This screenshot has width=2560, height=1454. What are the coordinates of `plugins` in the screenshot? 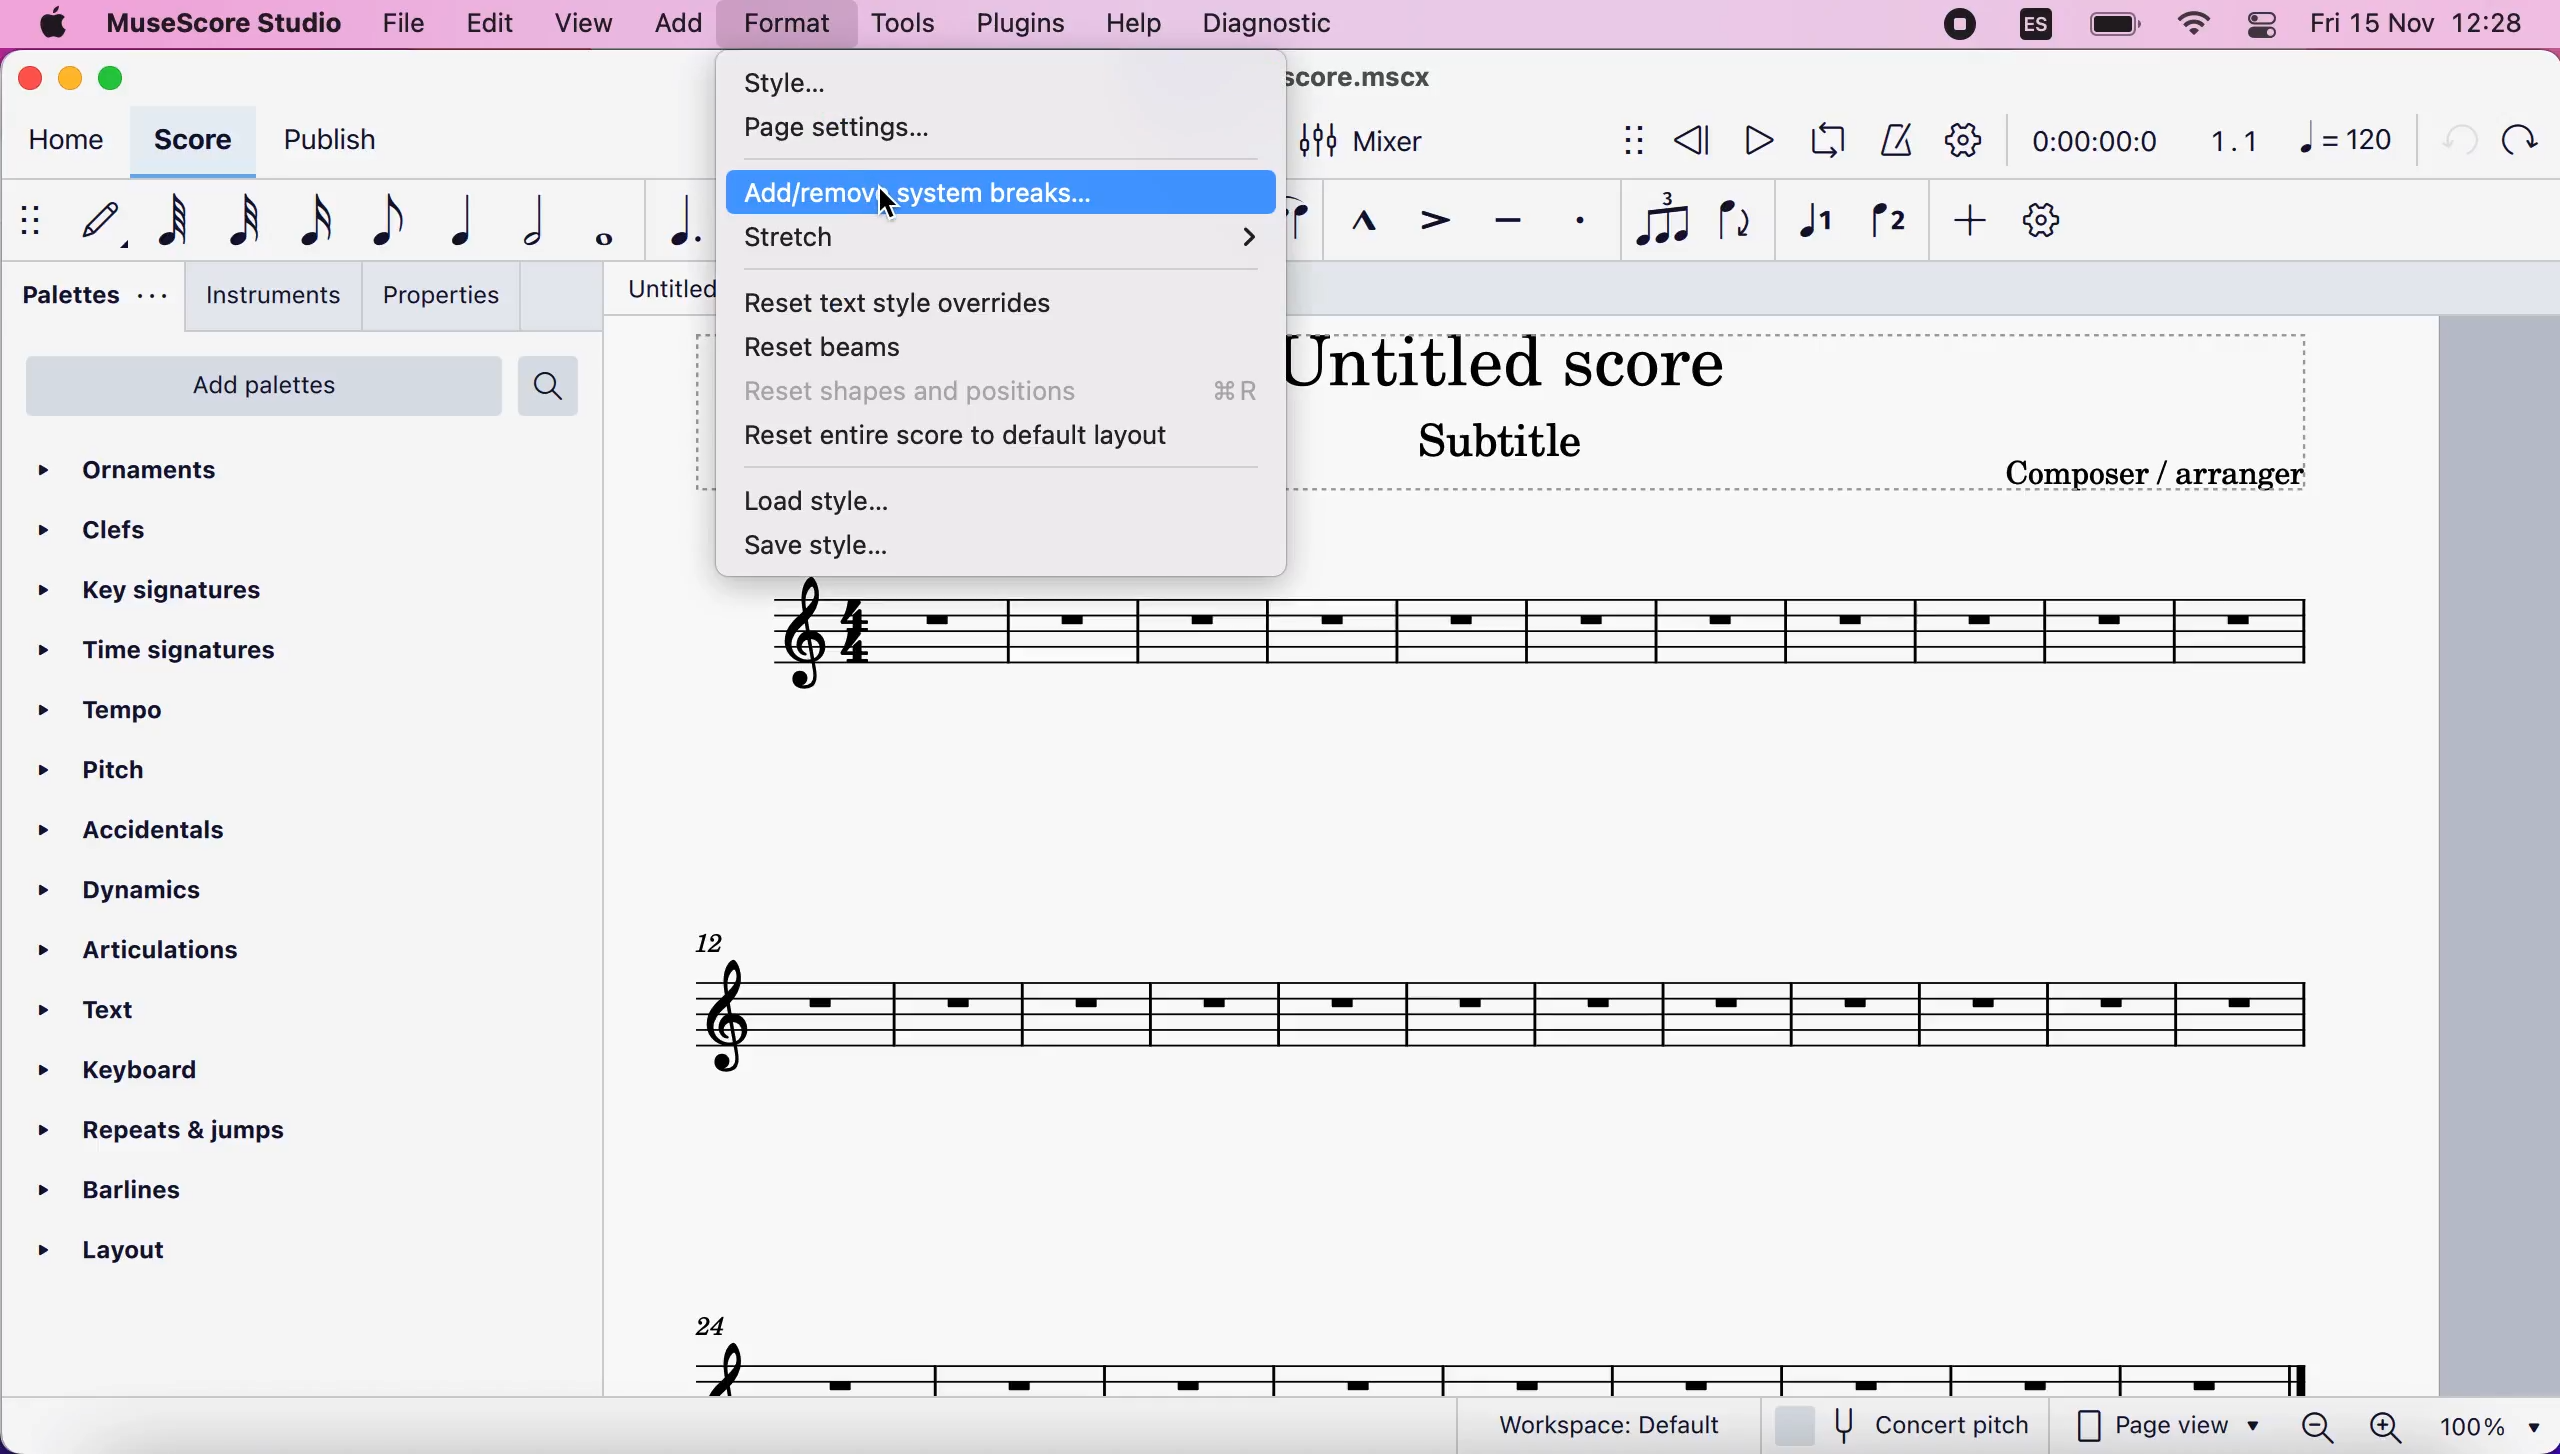 It's located at (1016, 24).